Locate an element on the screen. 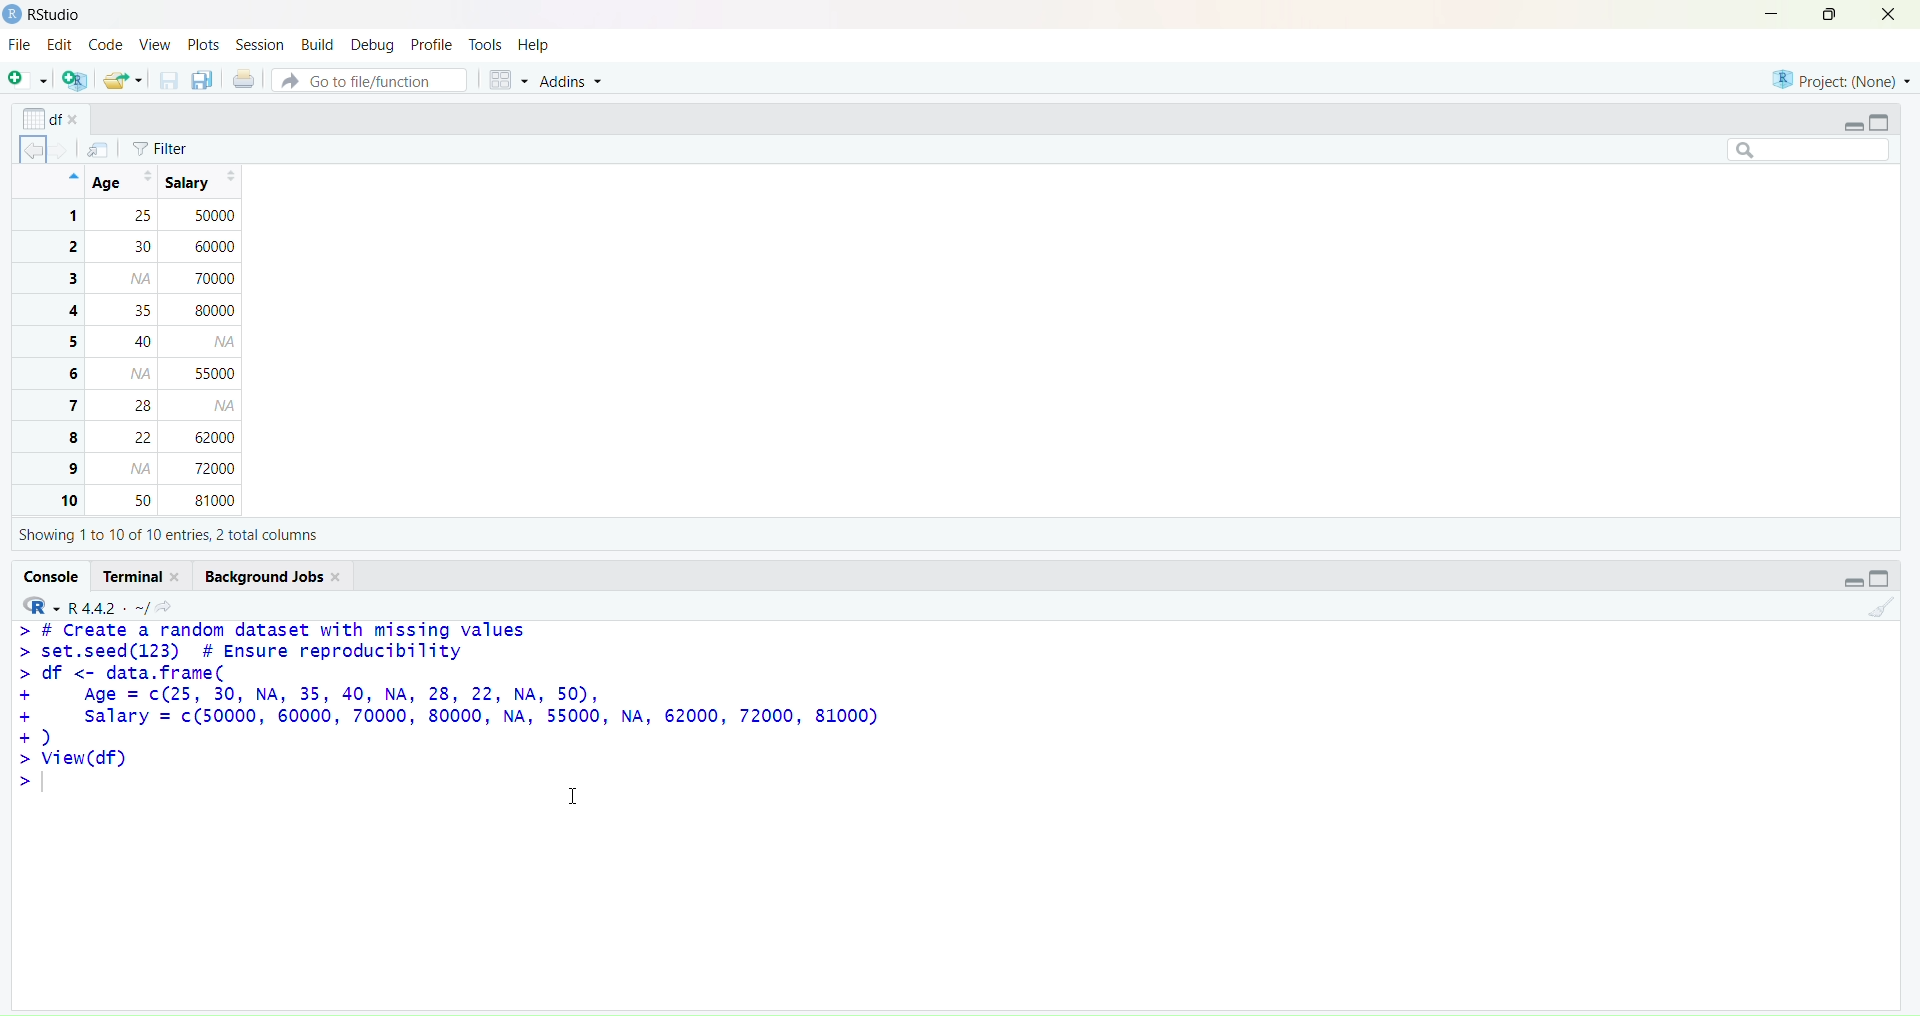  build is located at coordinates (317, 44).